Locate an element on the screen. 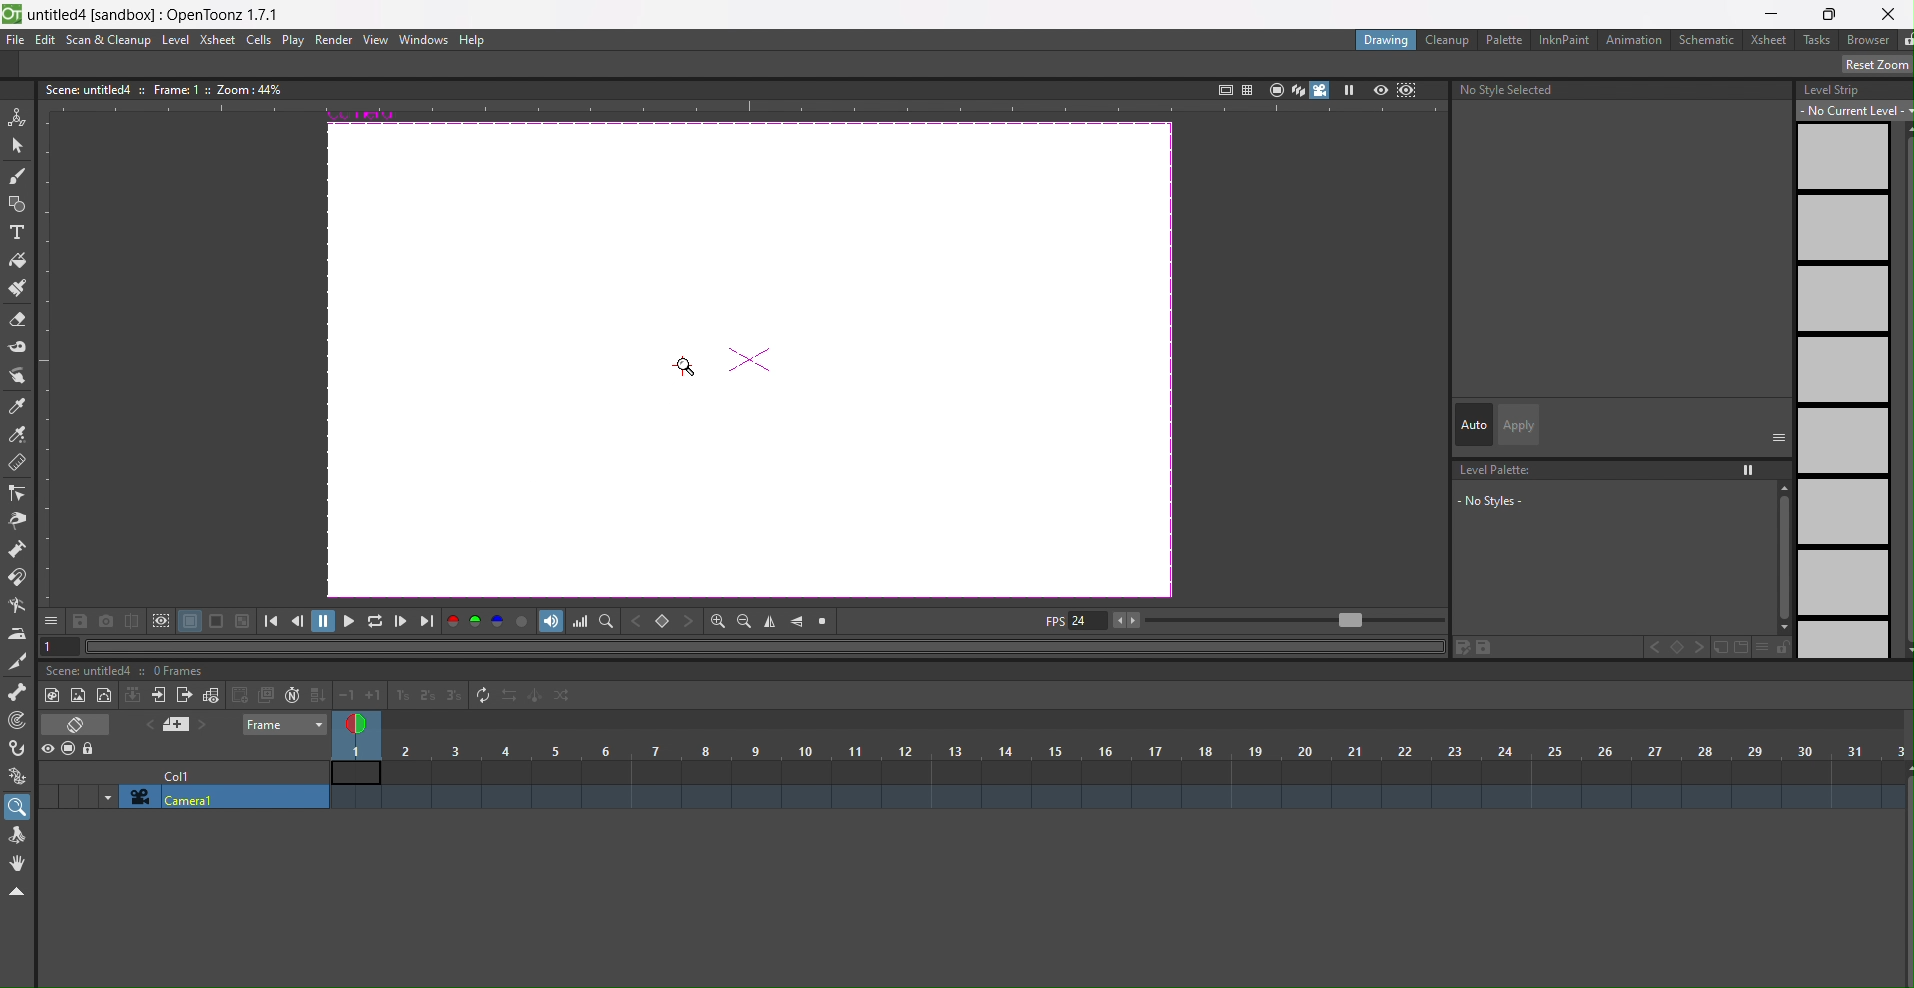 The image size is (1914, 988). previous sub xsheet is located at coordinates (160, 696).